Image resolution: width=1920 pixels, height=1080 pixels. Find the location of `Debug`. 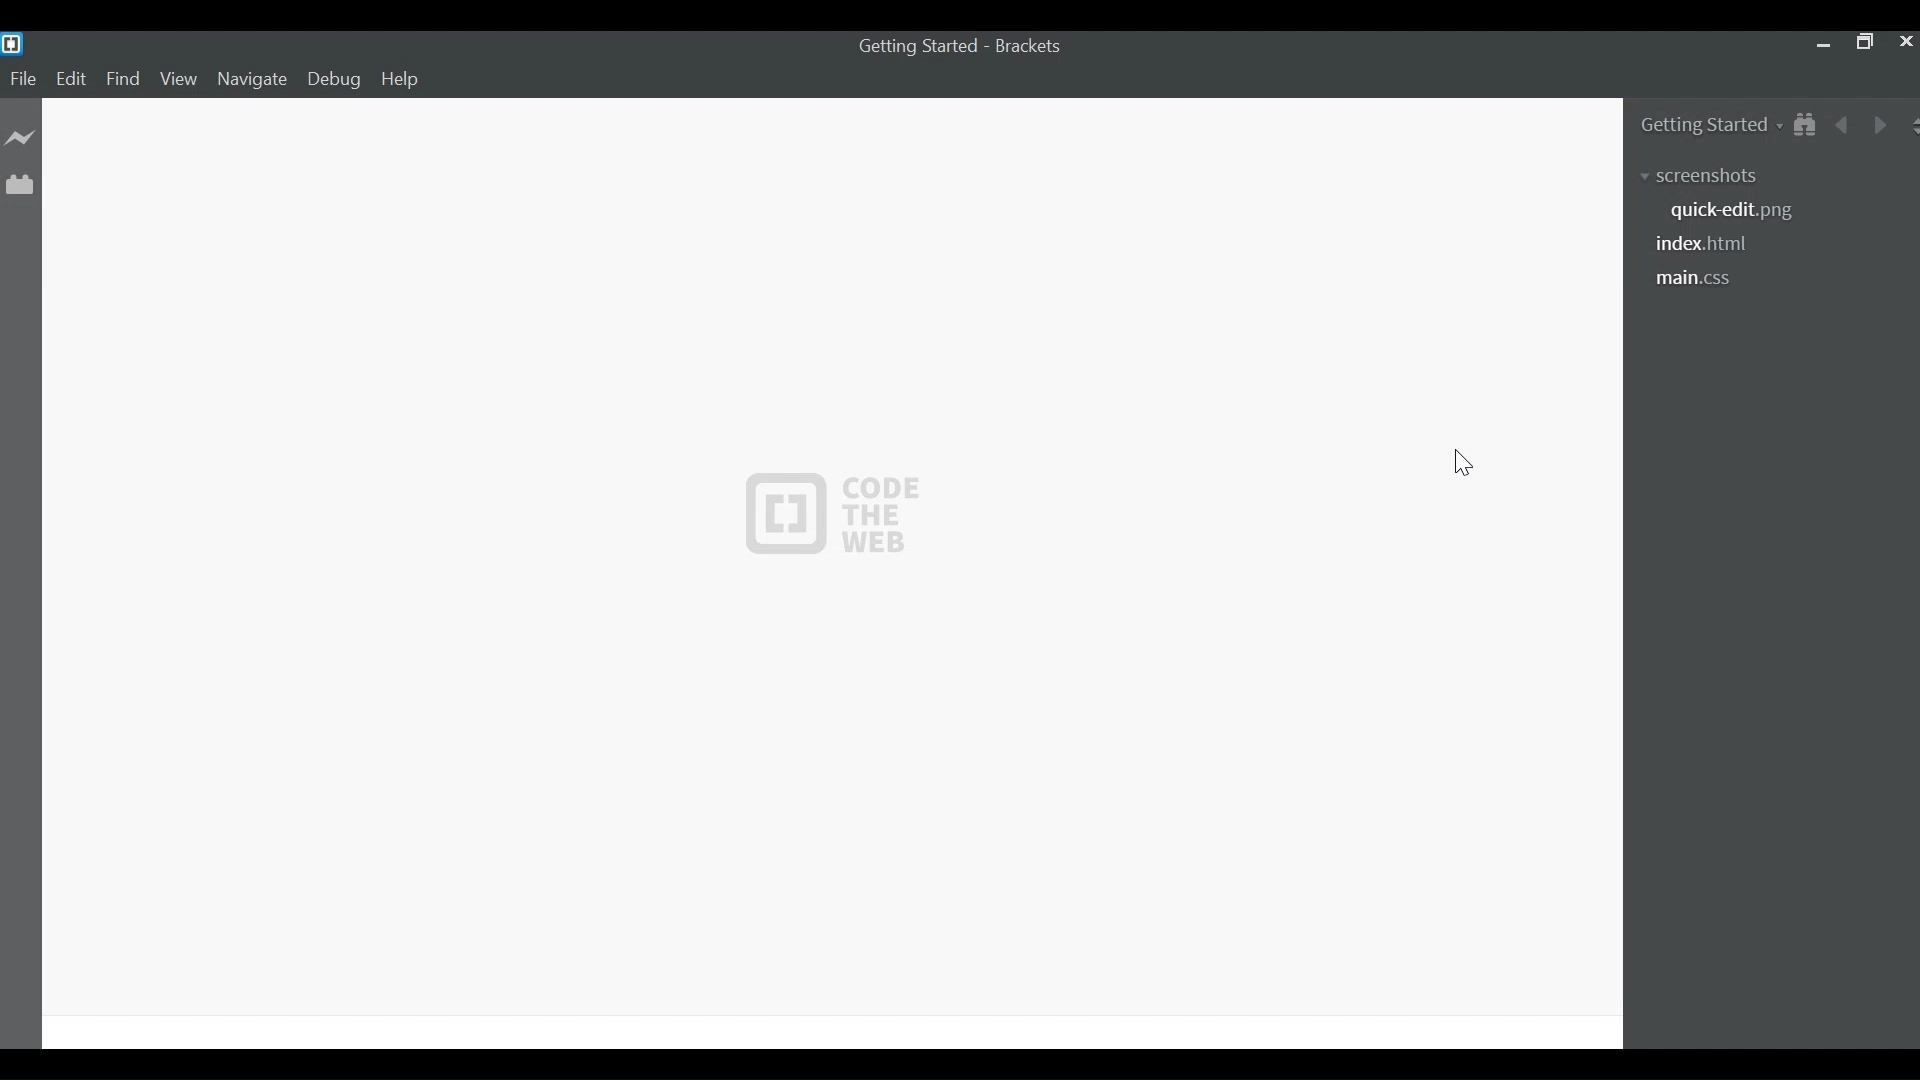

Debug is located at coordinates (335, 81).